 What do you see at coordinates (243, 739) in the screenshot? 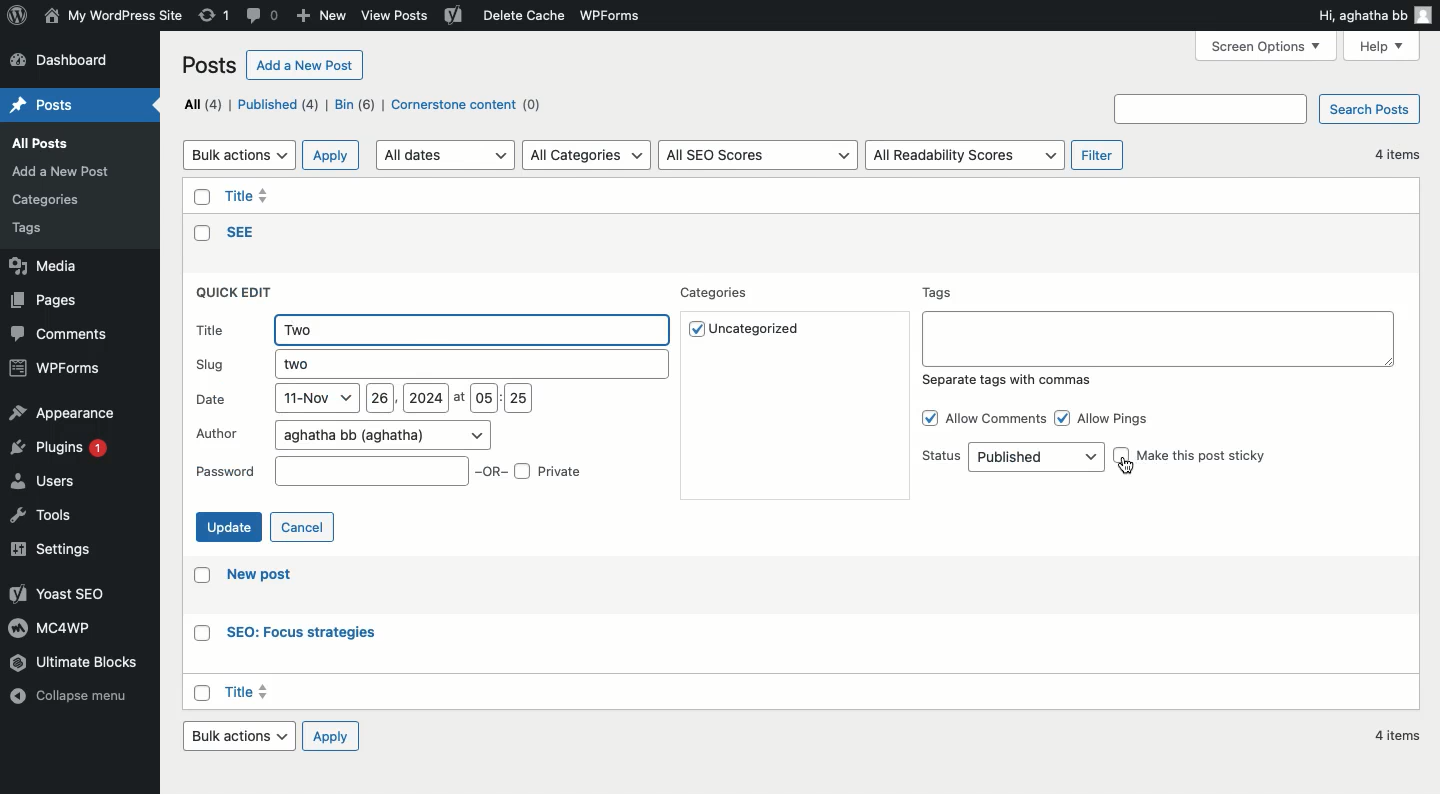
I see `Bulk actions` at bounding box center [243, 739].